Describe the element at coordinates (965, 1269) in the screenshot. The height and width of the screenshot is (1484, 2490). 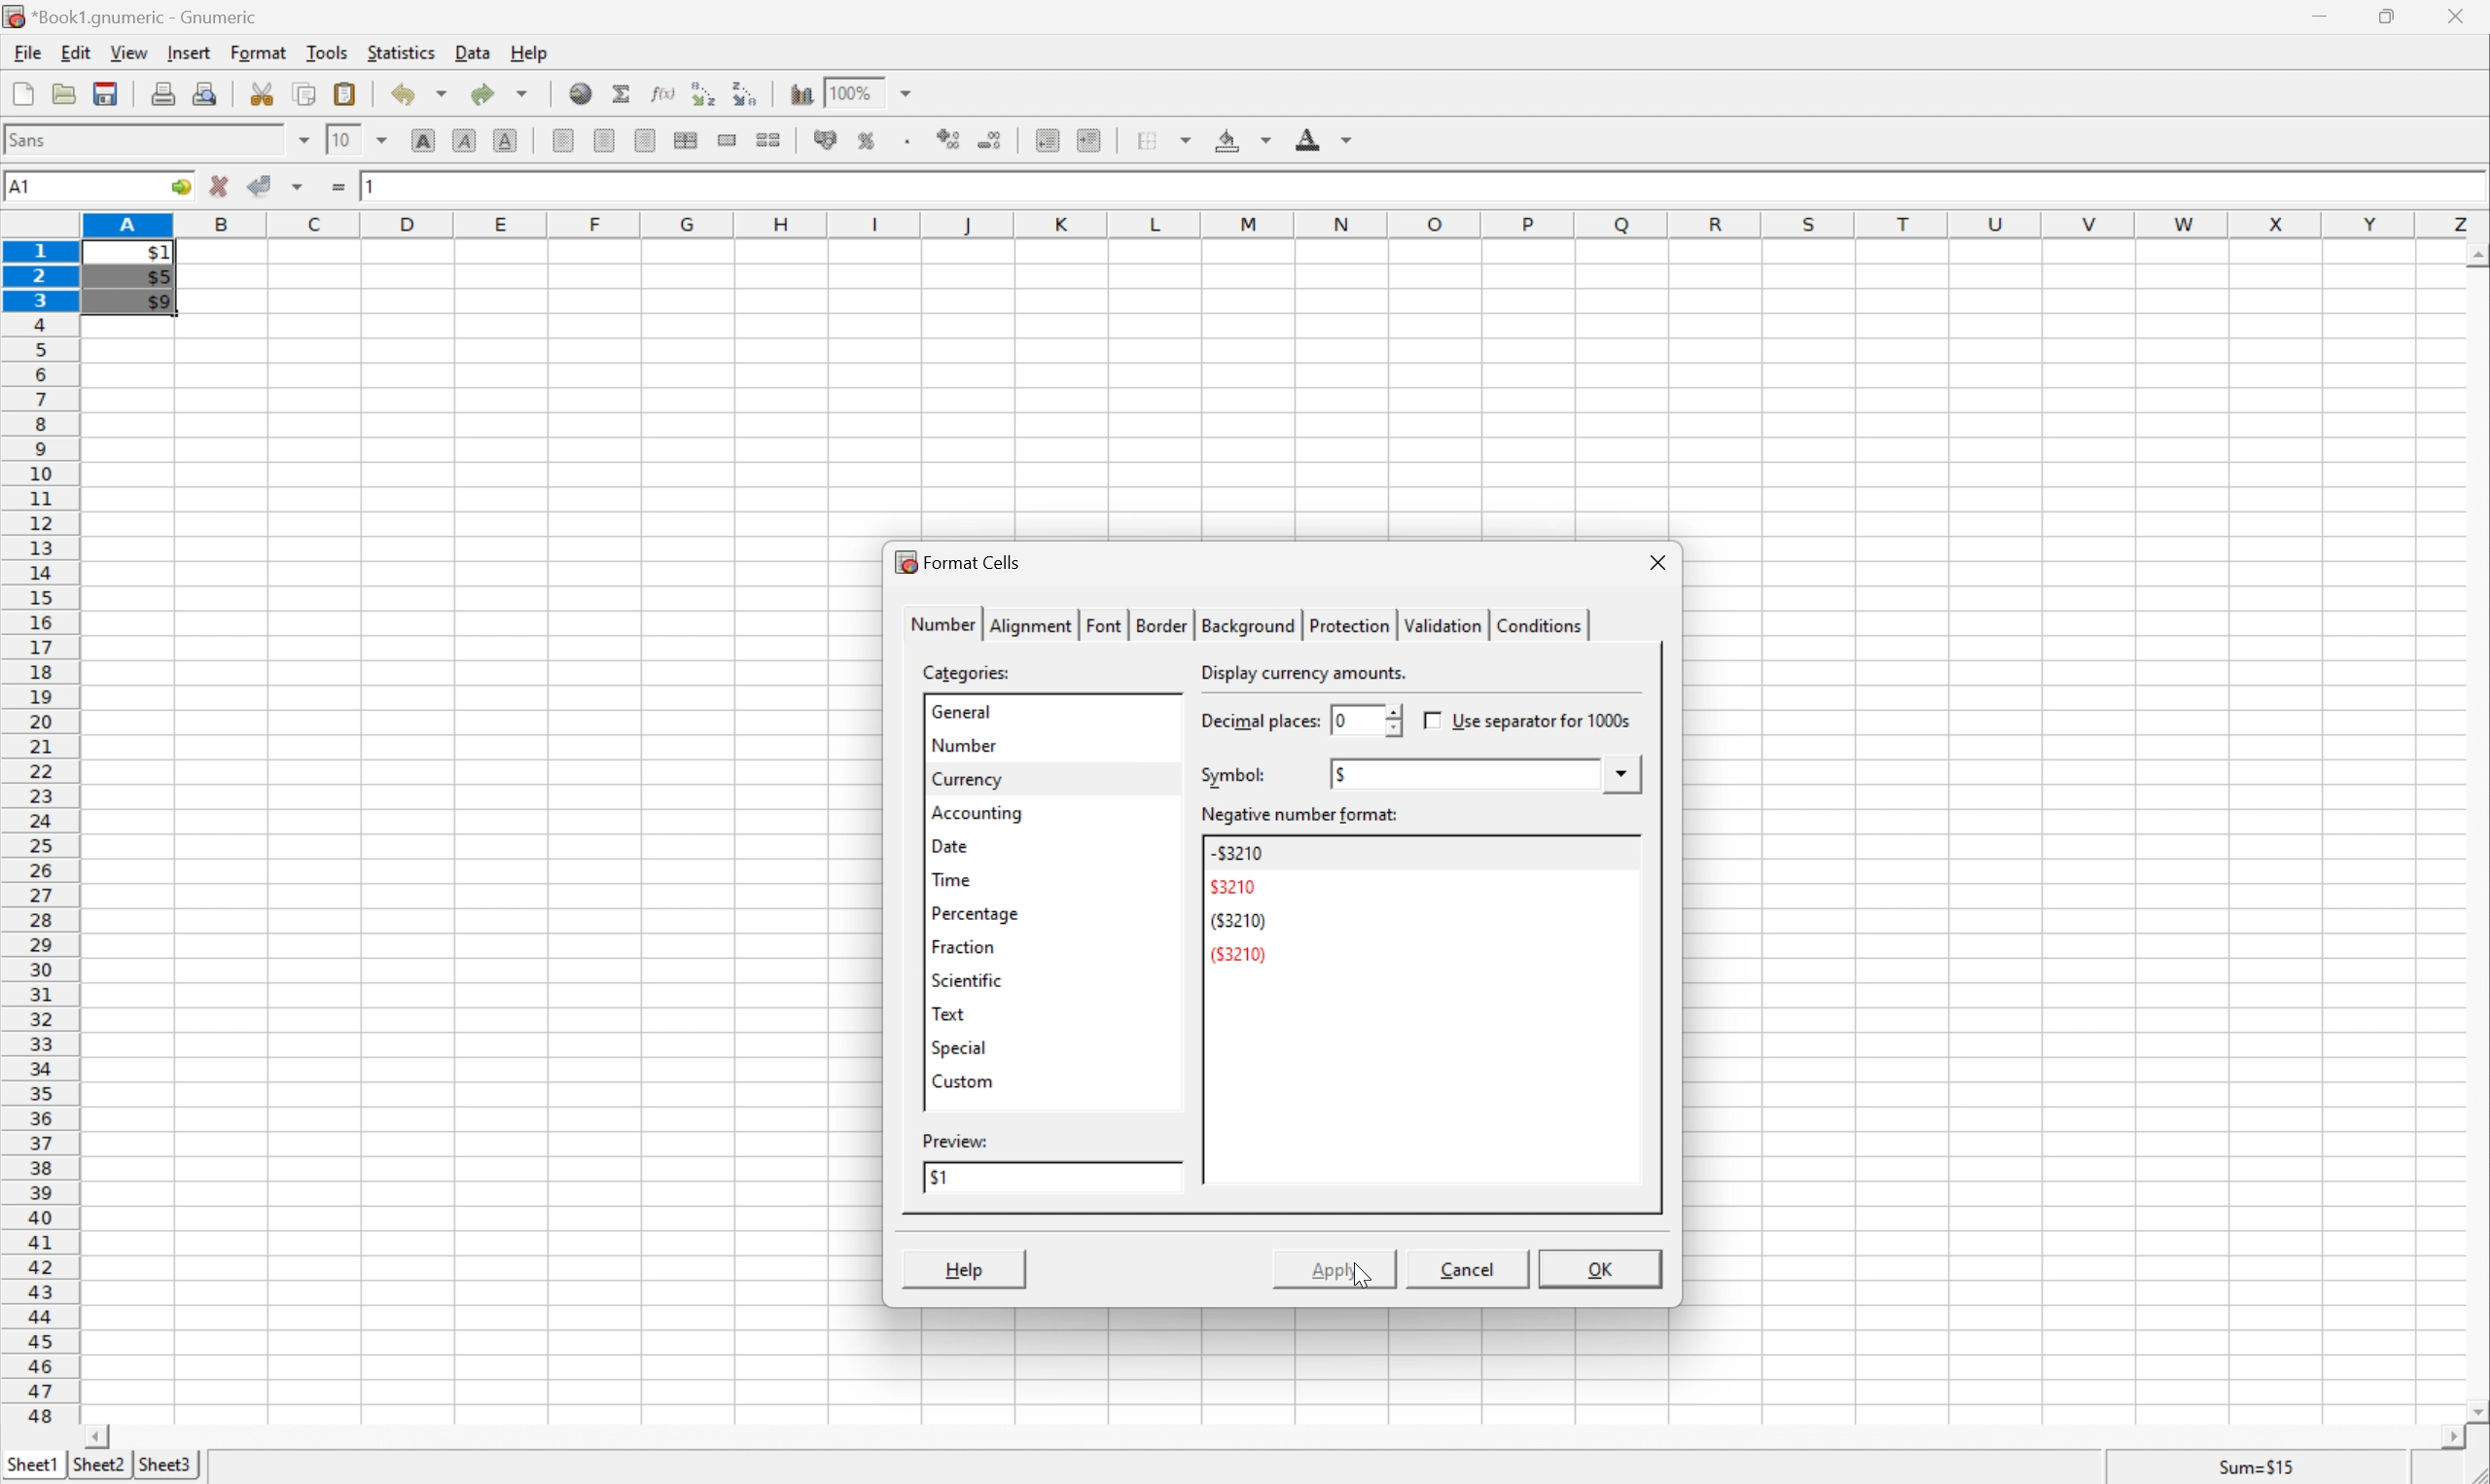
I see `help` at that location.